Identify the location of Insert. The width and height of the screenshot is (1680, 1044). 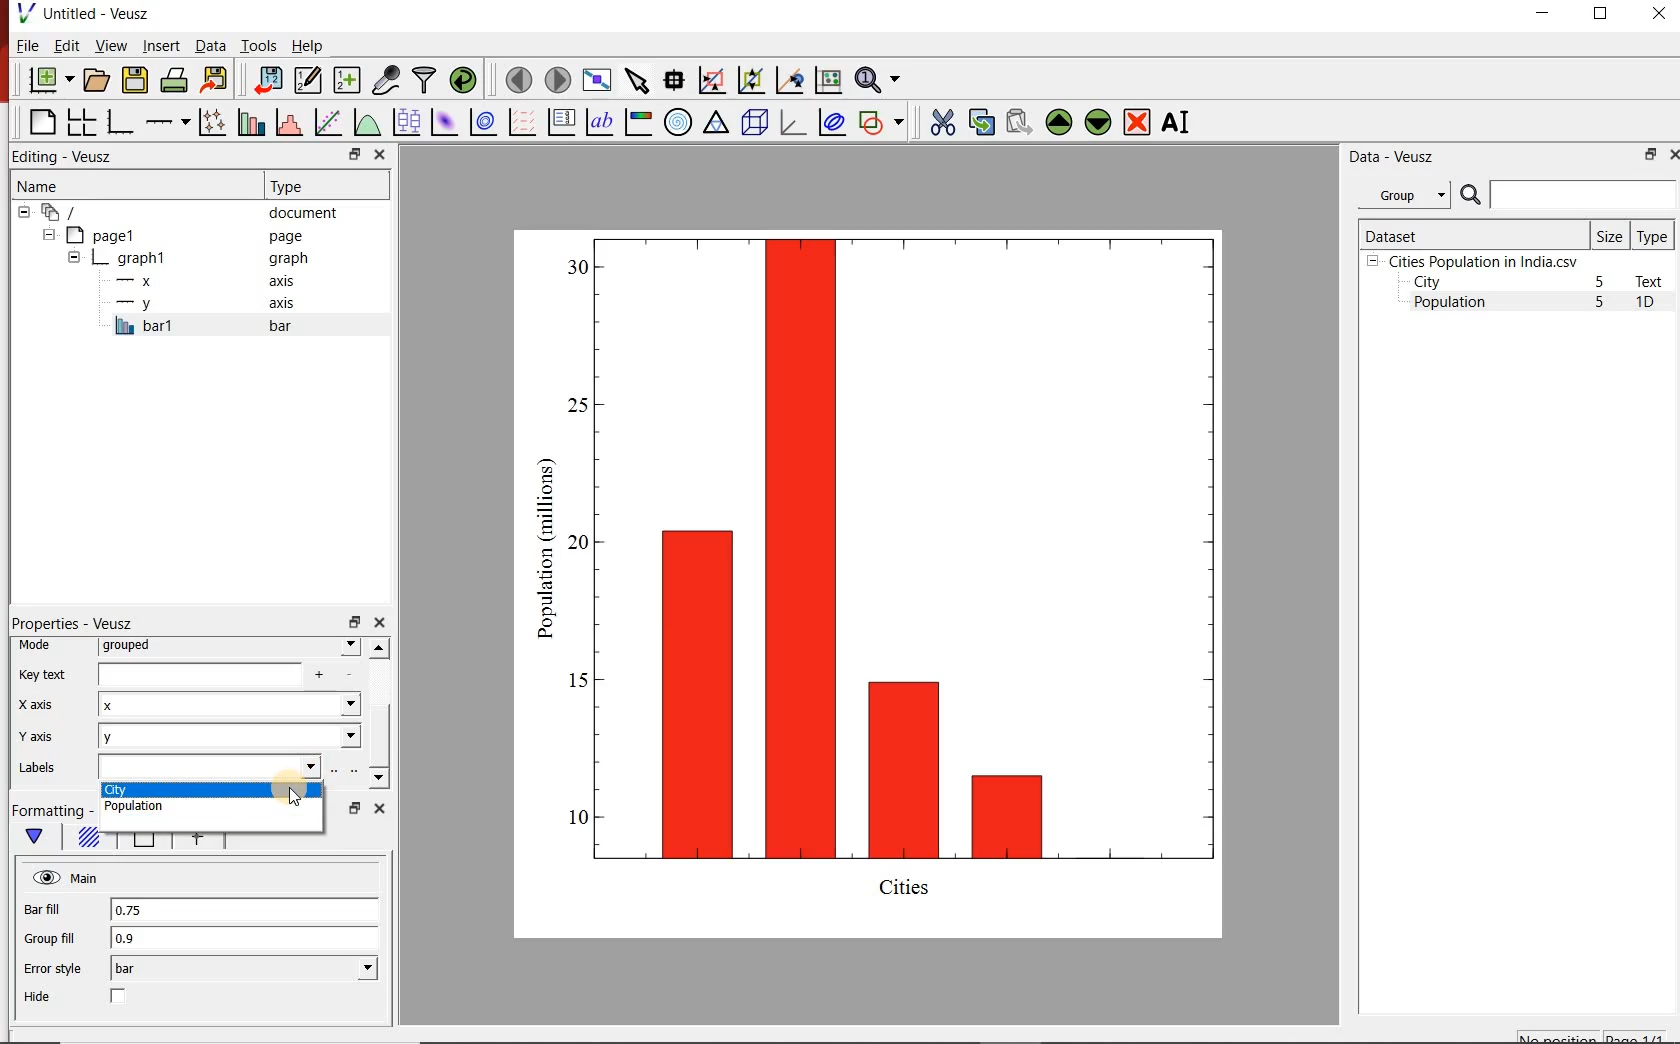
(160, 47).